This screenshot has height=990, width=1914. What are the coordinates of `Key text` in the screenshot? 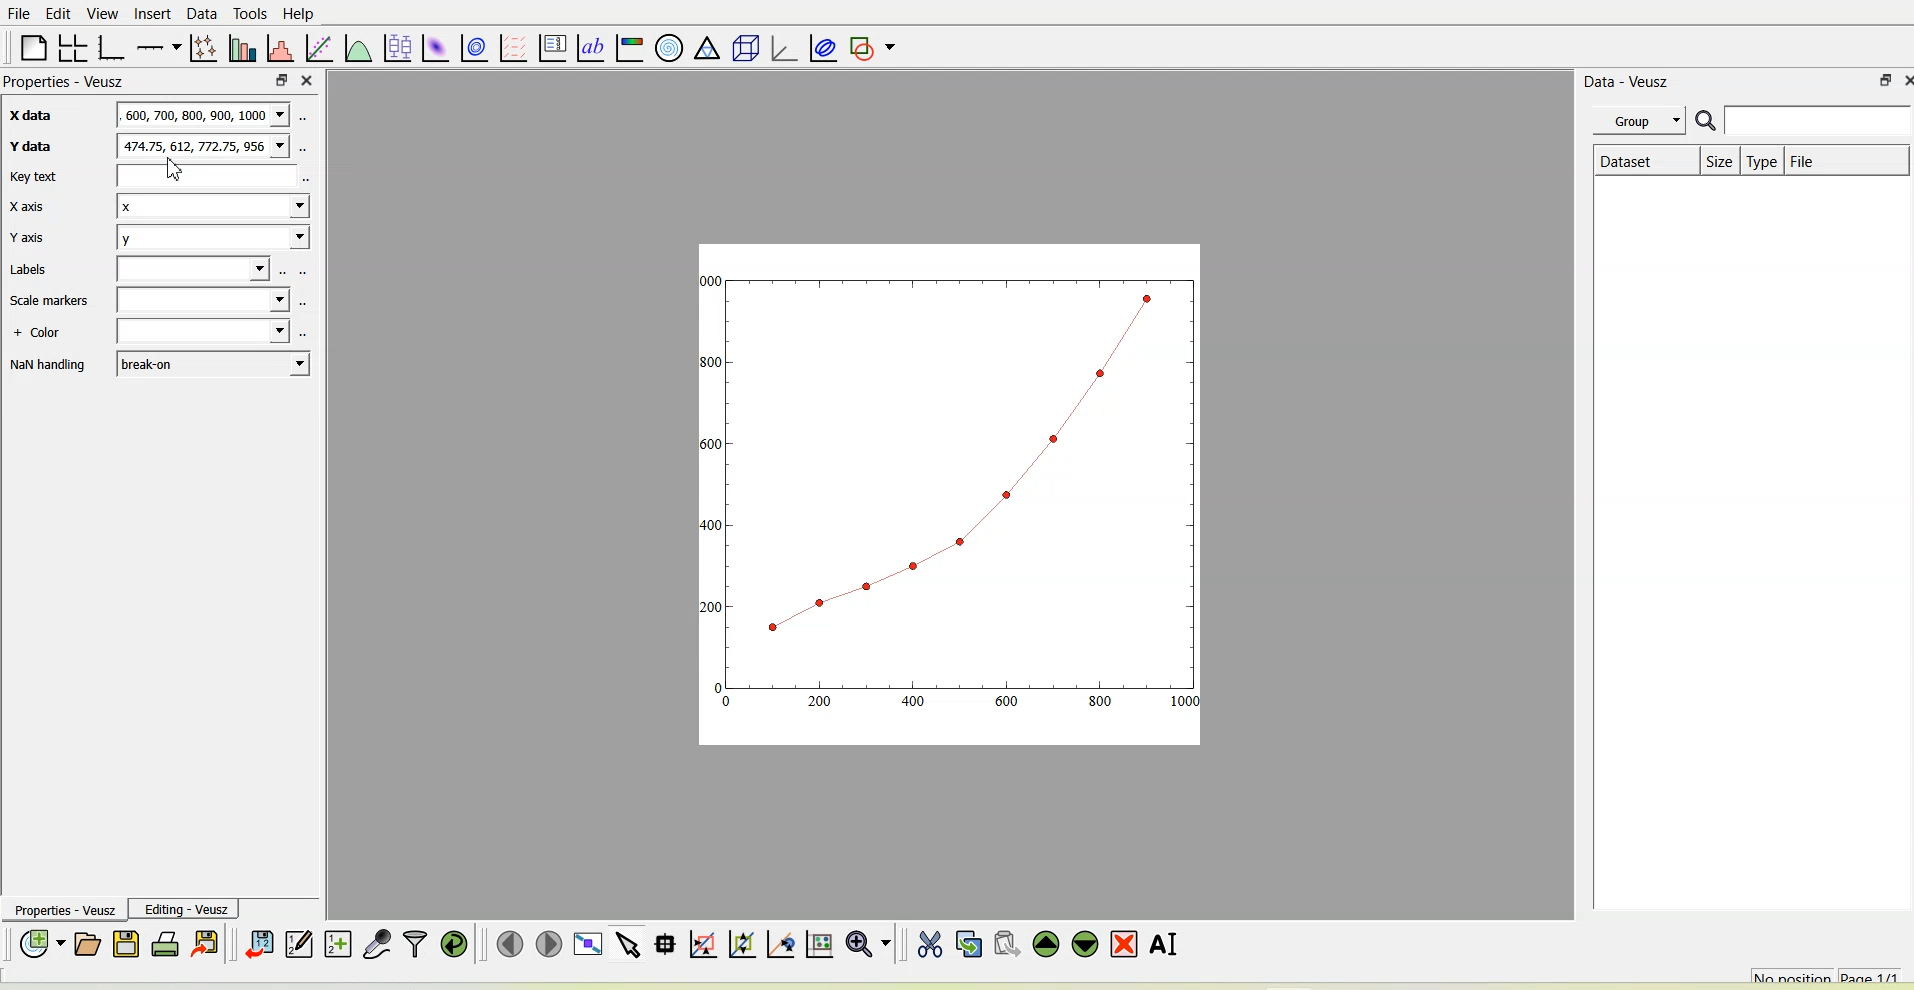 It's located at (36, 177).